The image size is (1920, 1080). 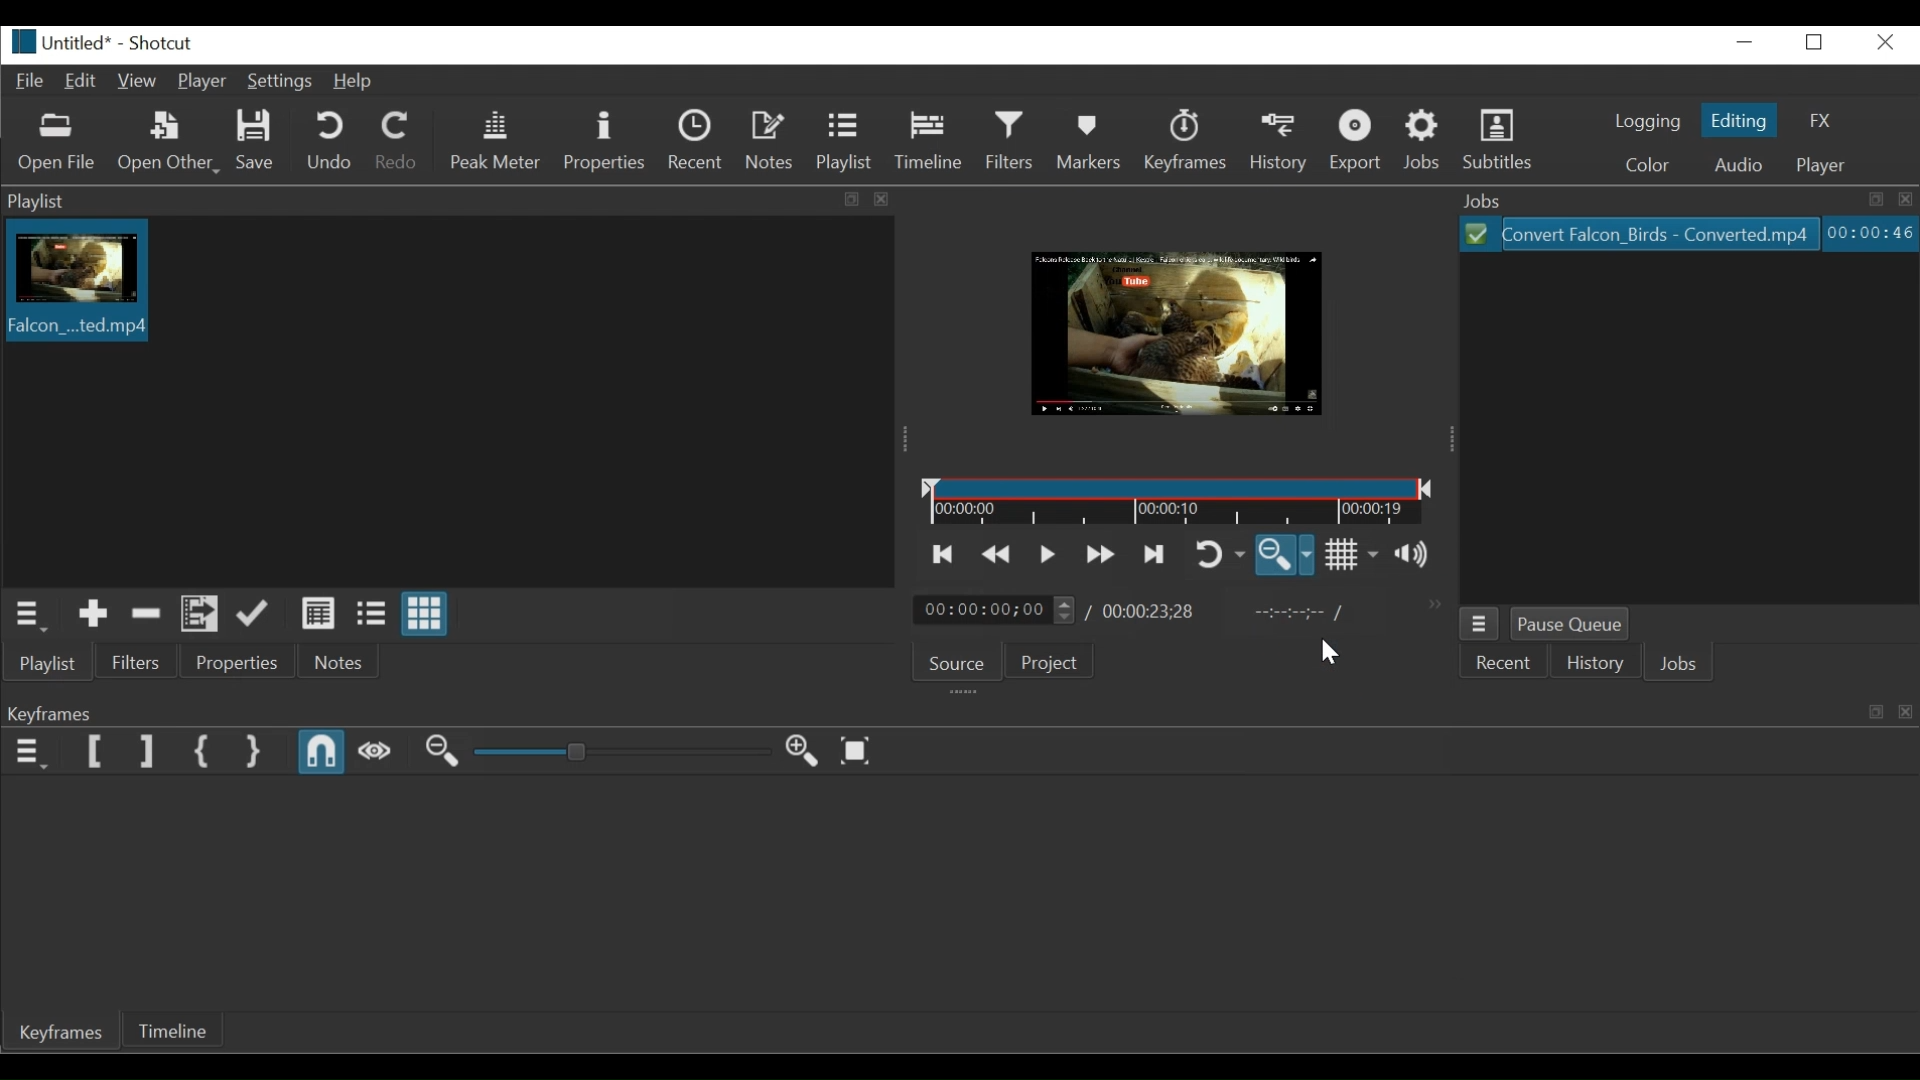 What do you see at coordinates (1738, 118) in the screenshot?
I see `Editing` at bounding box center [1738, 118].